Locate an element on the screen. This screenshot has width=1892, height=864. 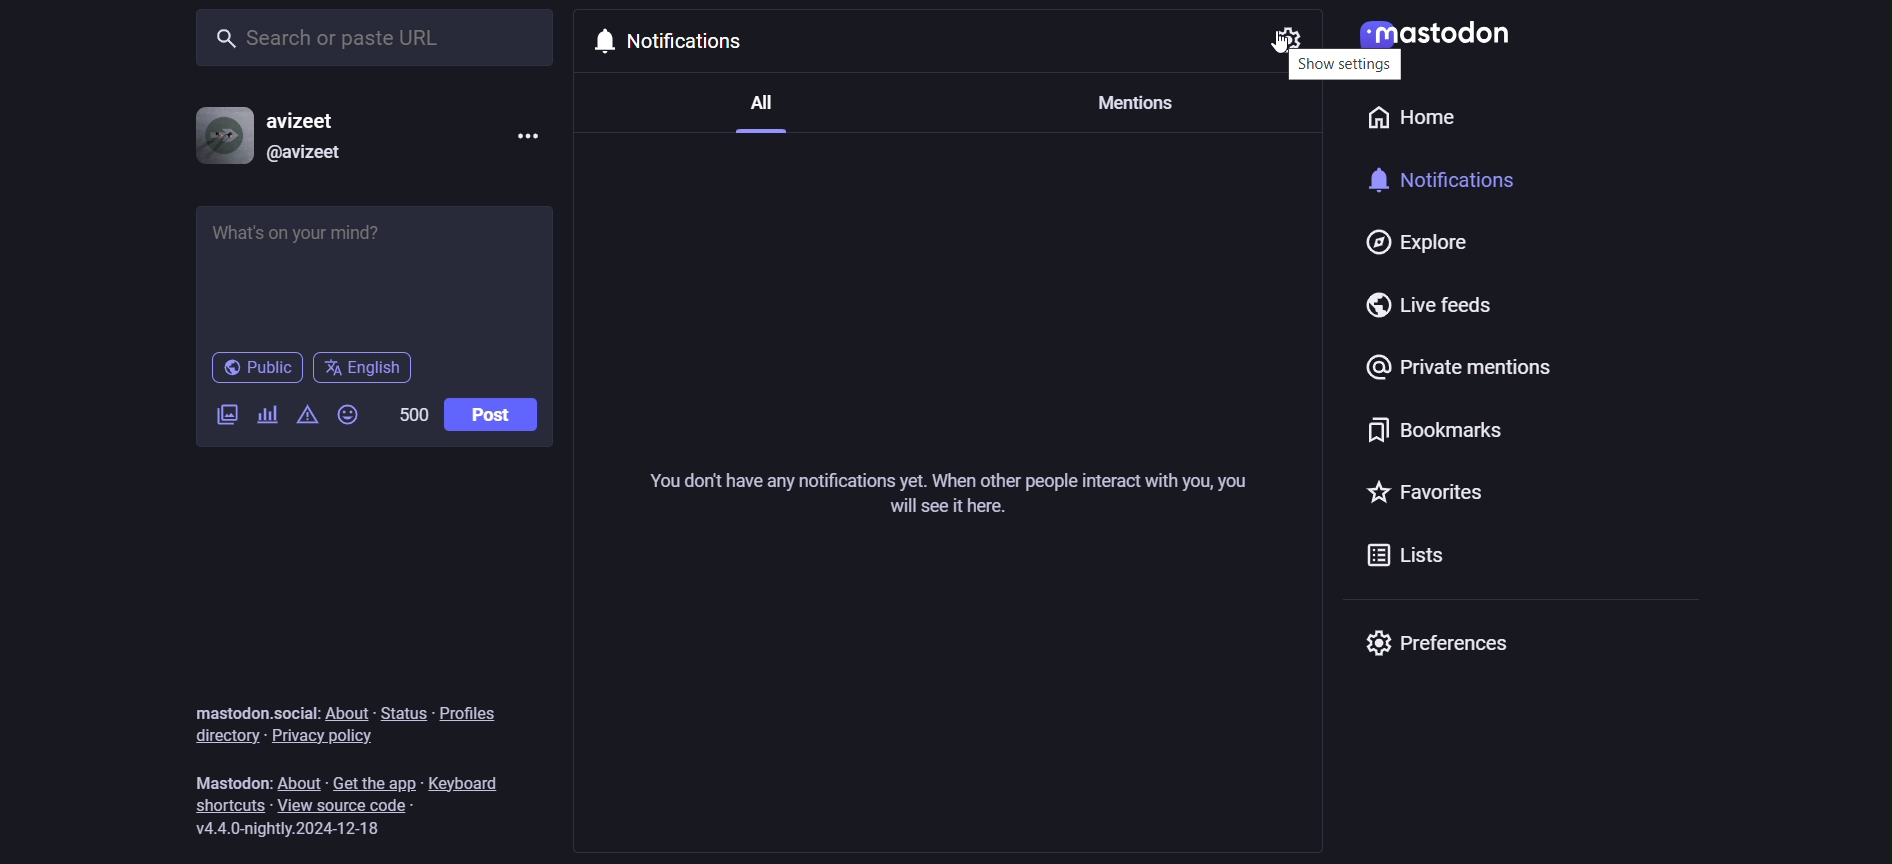
whats on your mind is located at coordinates (377, 273).